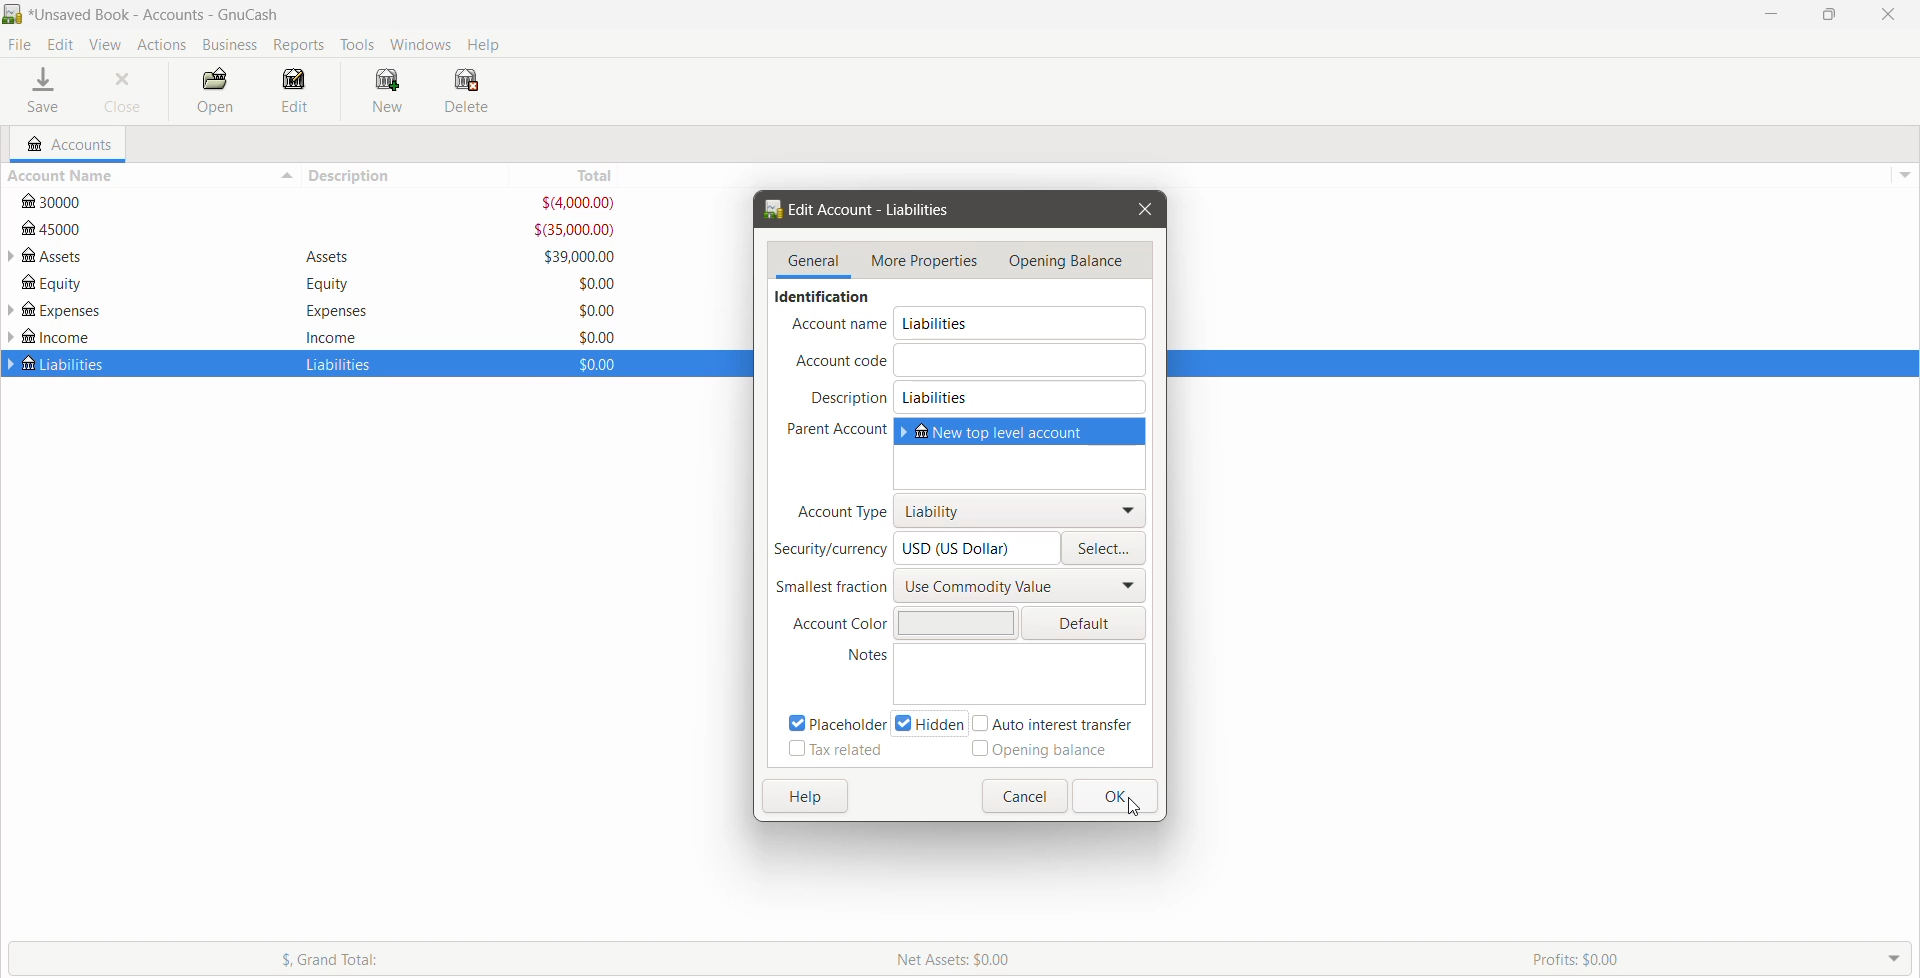 This screenshot has height=978, width=1920. I want to click on Description, so click(413, 175).